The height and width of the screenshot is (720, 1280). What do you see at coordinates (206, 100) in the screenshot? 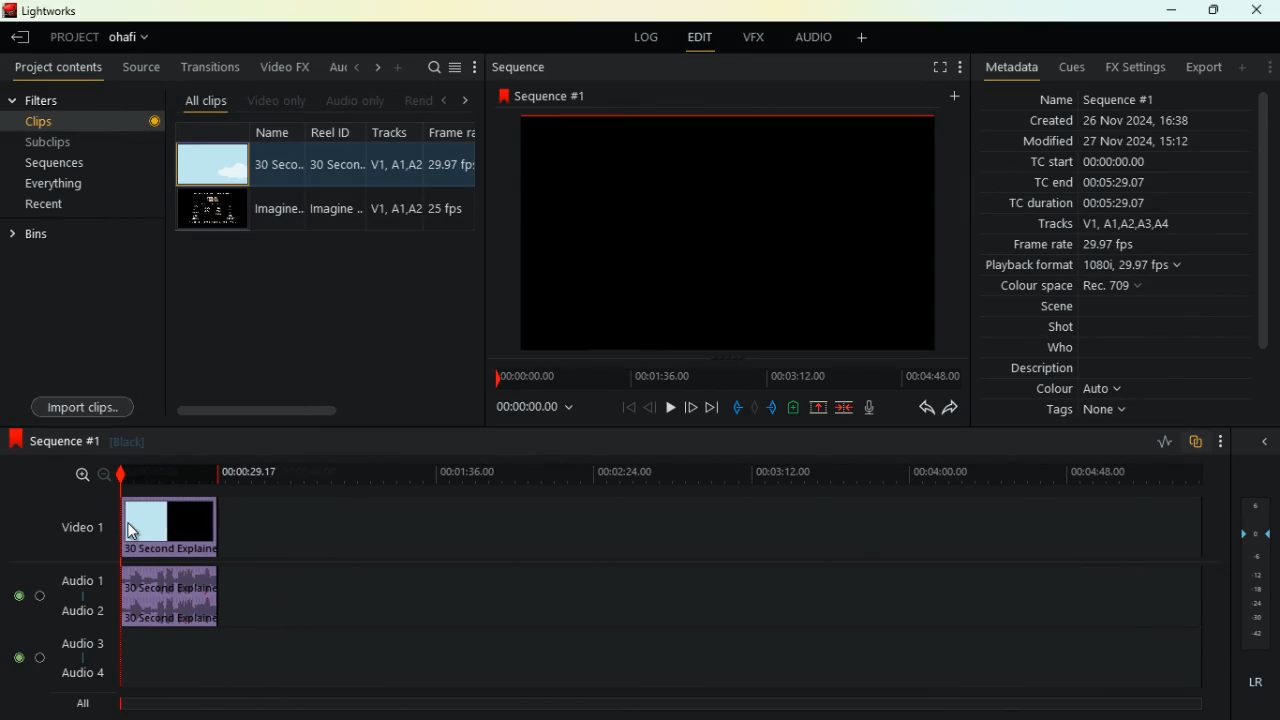
I see `all clips` at bounding box center [206, 100].